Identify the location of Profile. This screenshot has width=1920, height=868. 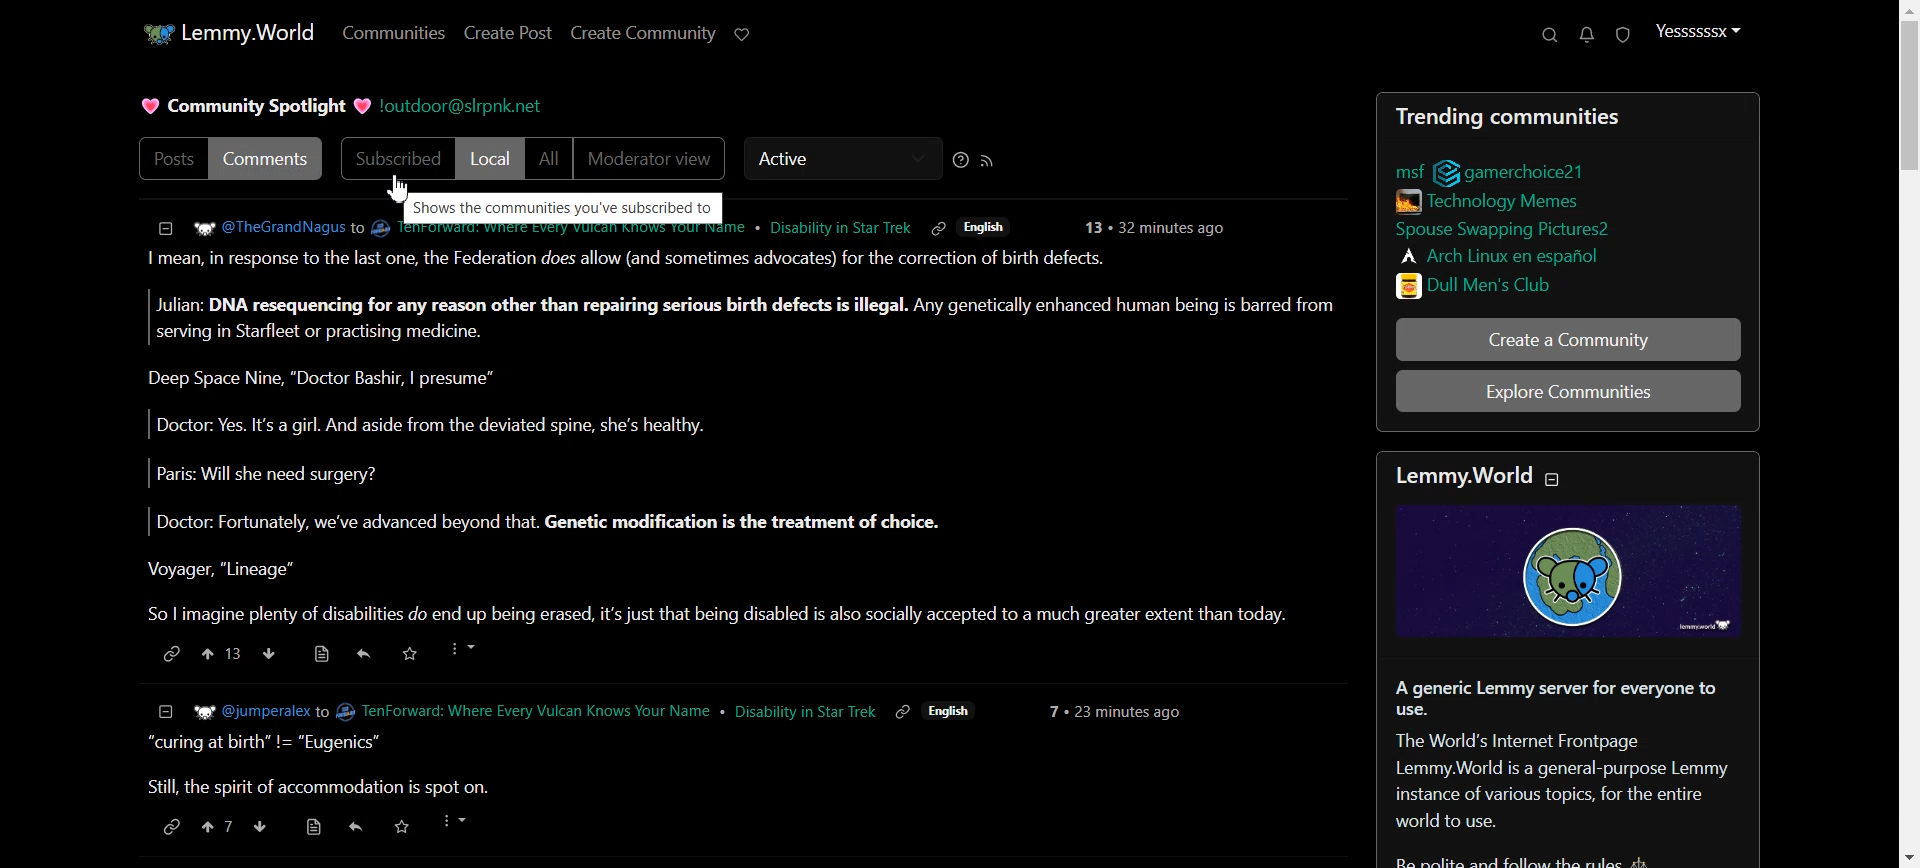
(1697, 31).